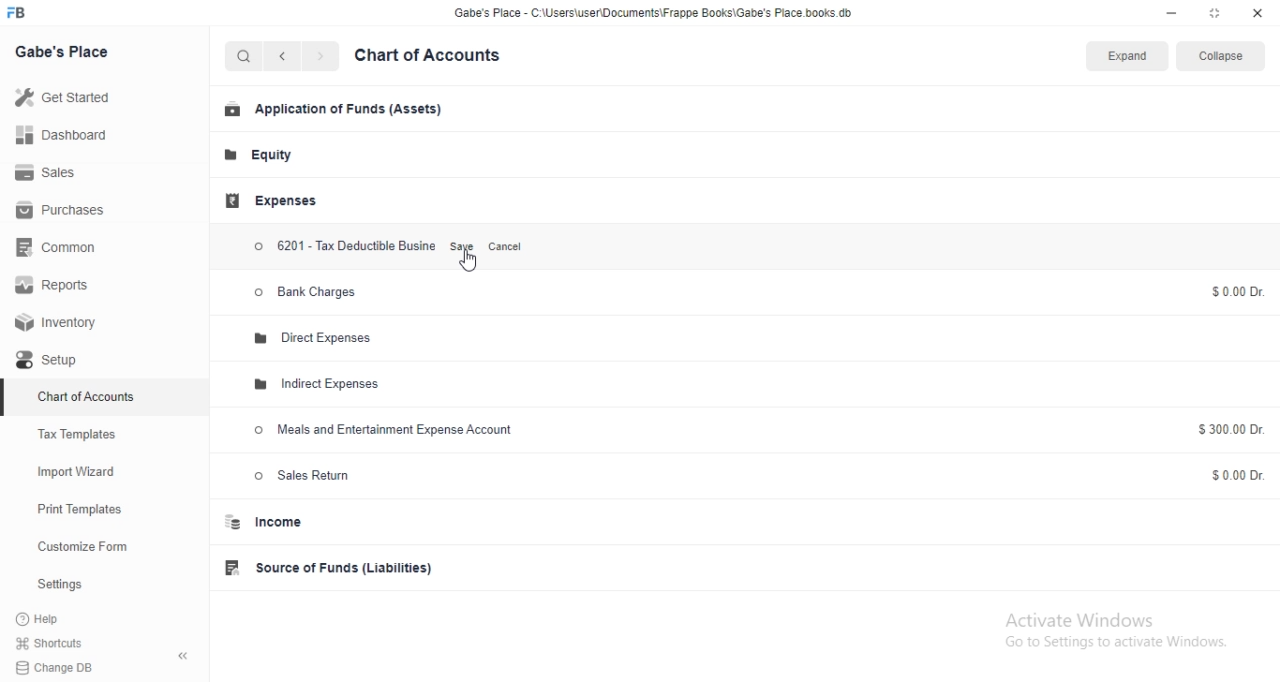  I want to click on Common, so click(62, 250).